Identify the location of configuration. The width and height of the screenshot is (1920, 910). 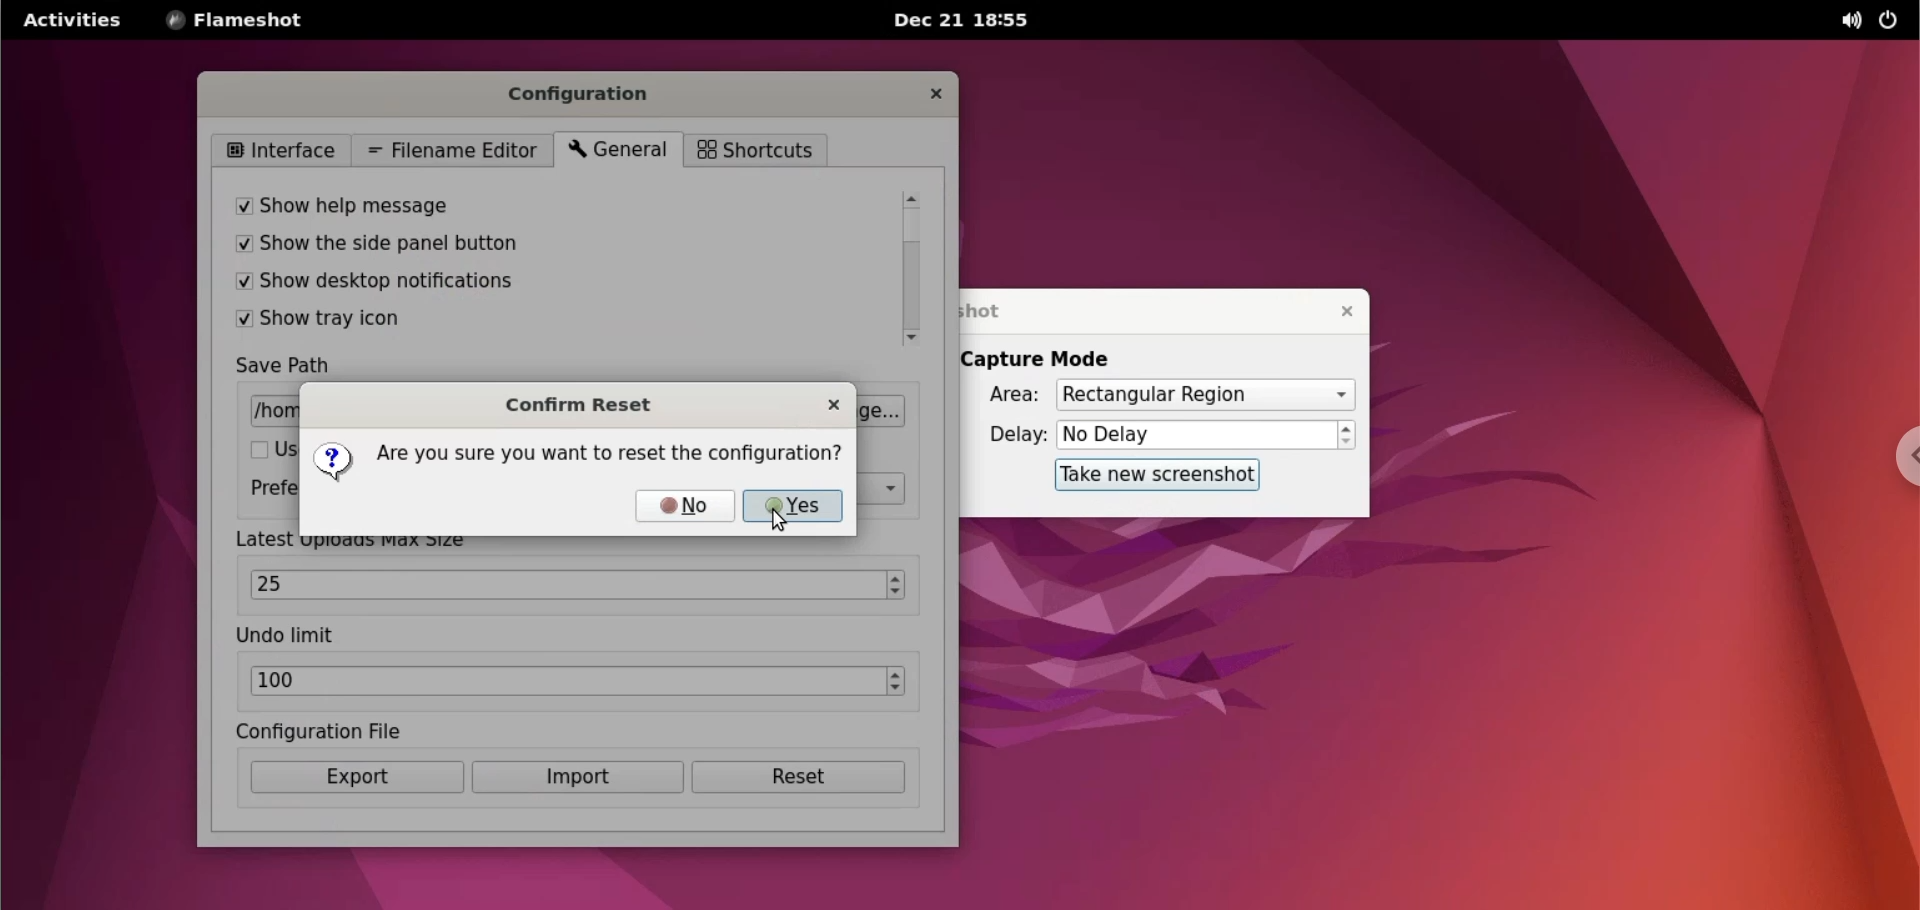
(589, 94).